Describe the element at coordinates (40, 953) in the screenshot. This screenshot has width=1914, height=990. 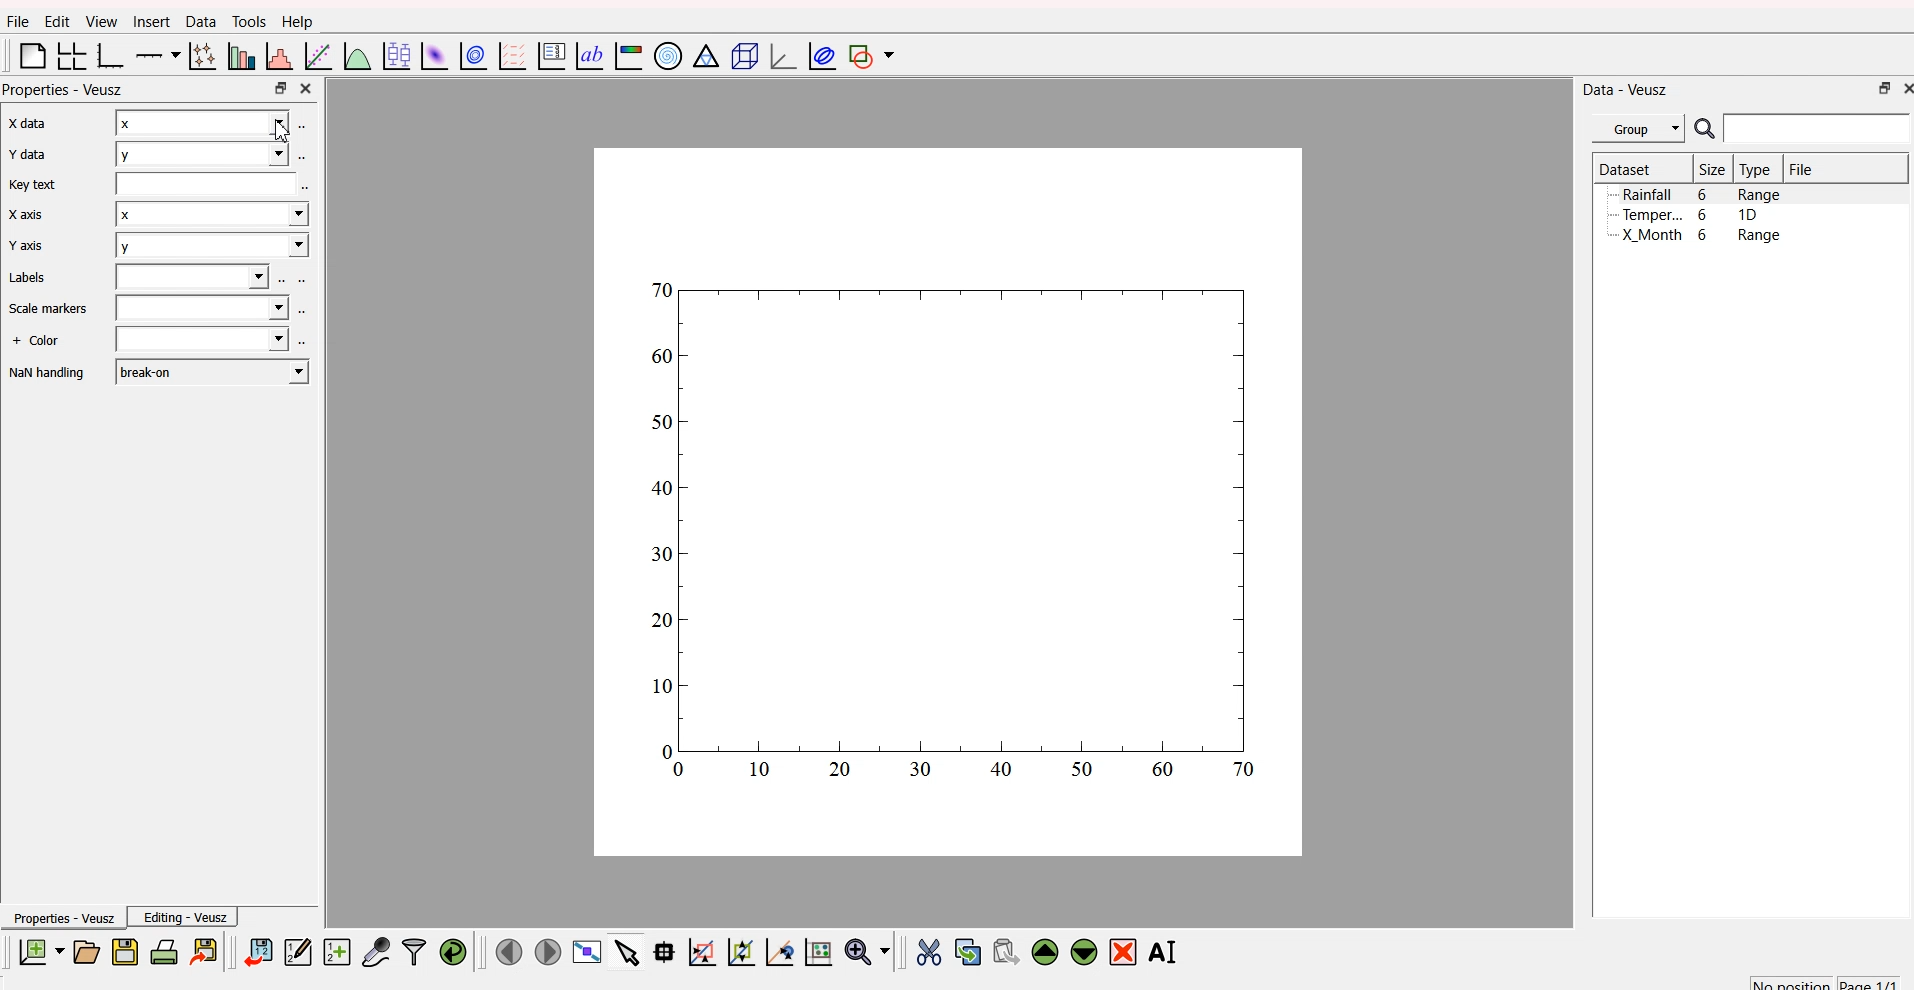
I see `new document` at that location.